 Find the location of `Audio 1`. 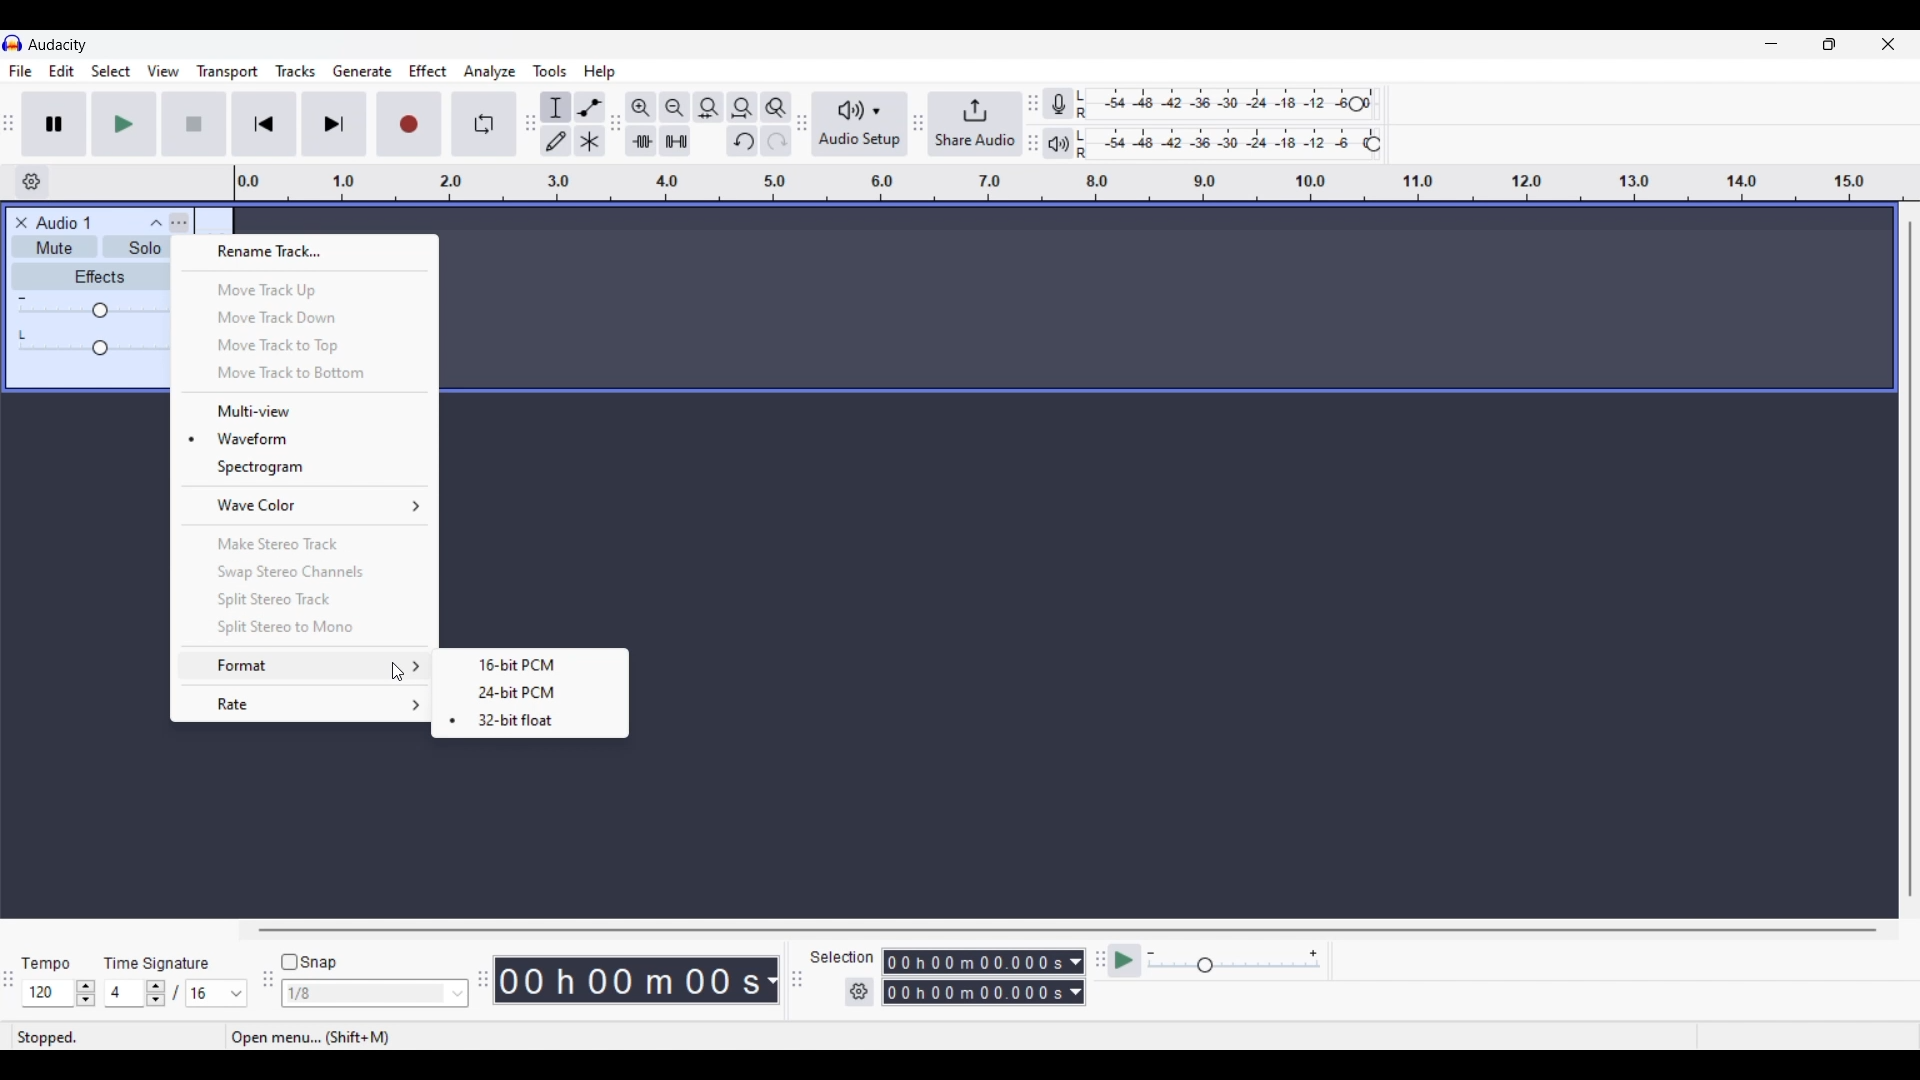

Audio 1 is located at coordinates (73, 223).